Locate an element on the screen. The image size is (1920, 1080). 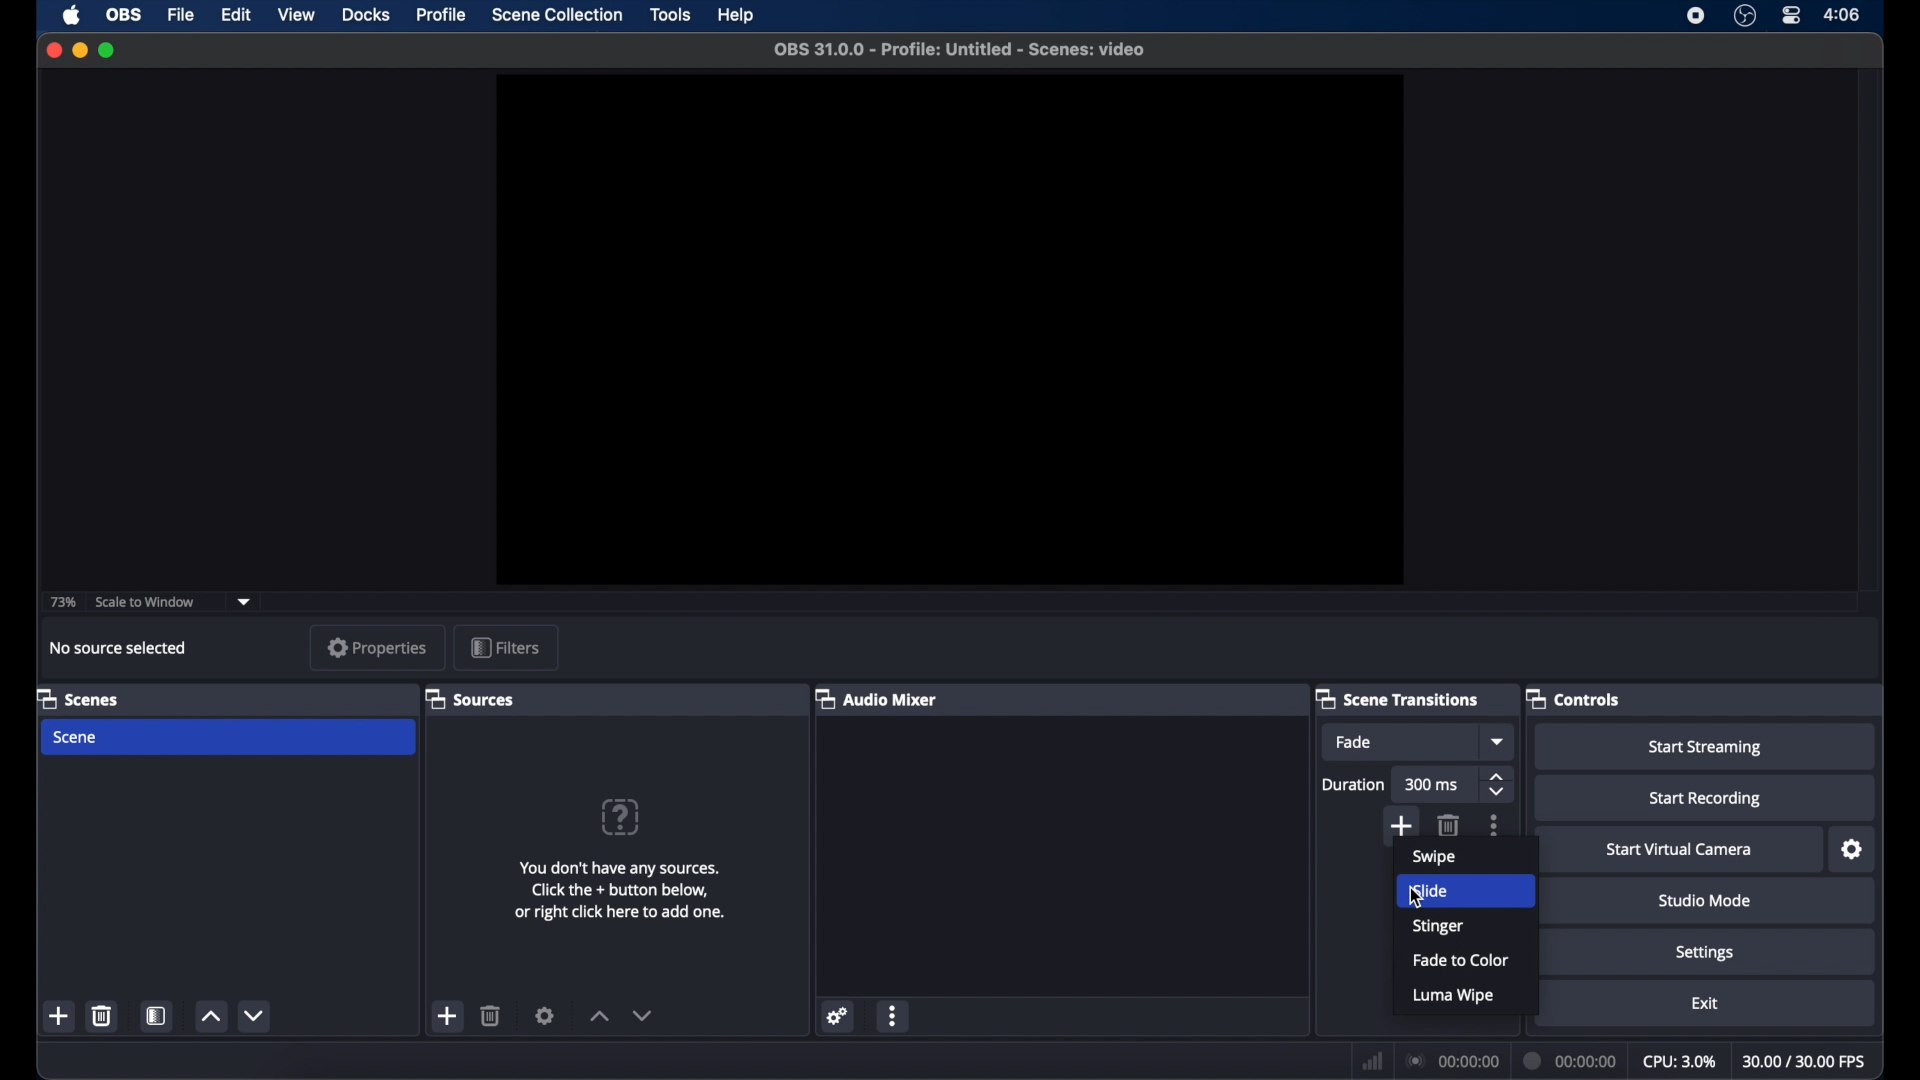
duration is located at coordinates (1354, 786).